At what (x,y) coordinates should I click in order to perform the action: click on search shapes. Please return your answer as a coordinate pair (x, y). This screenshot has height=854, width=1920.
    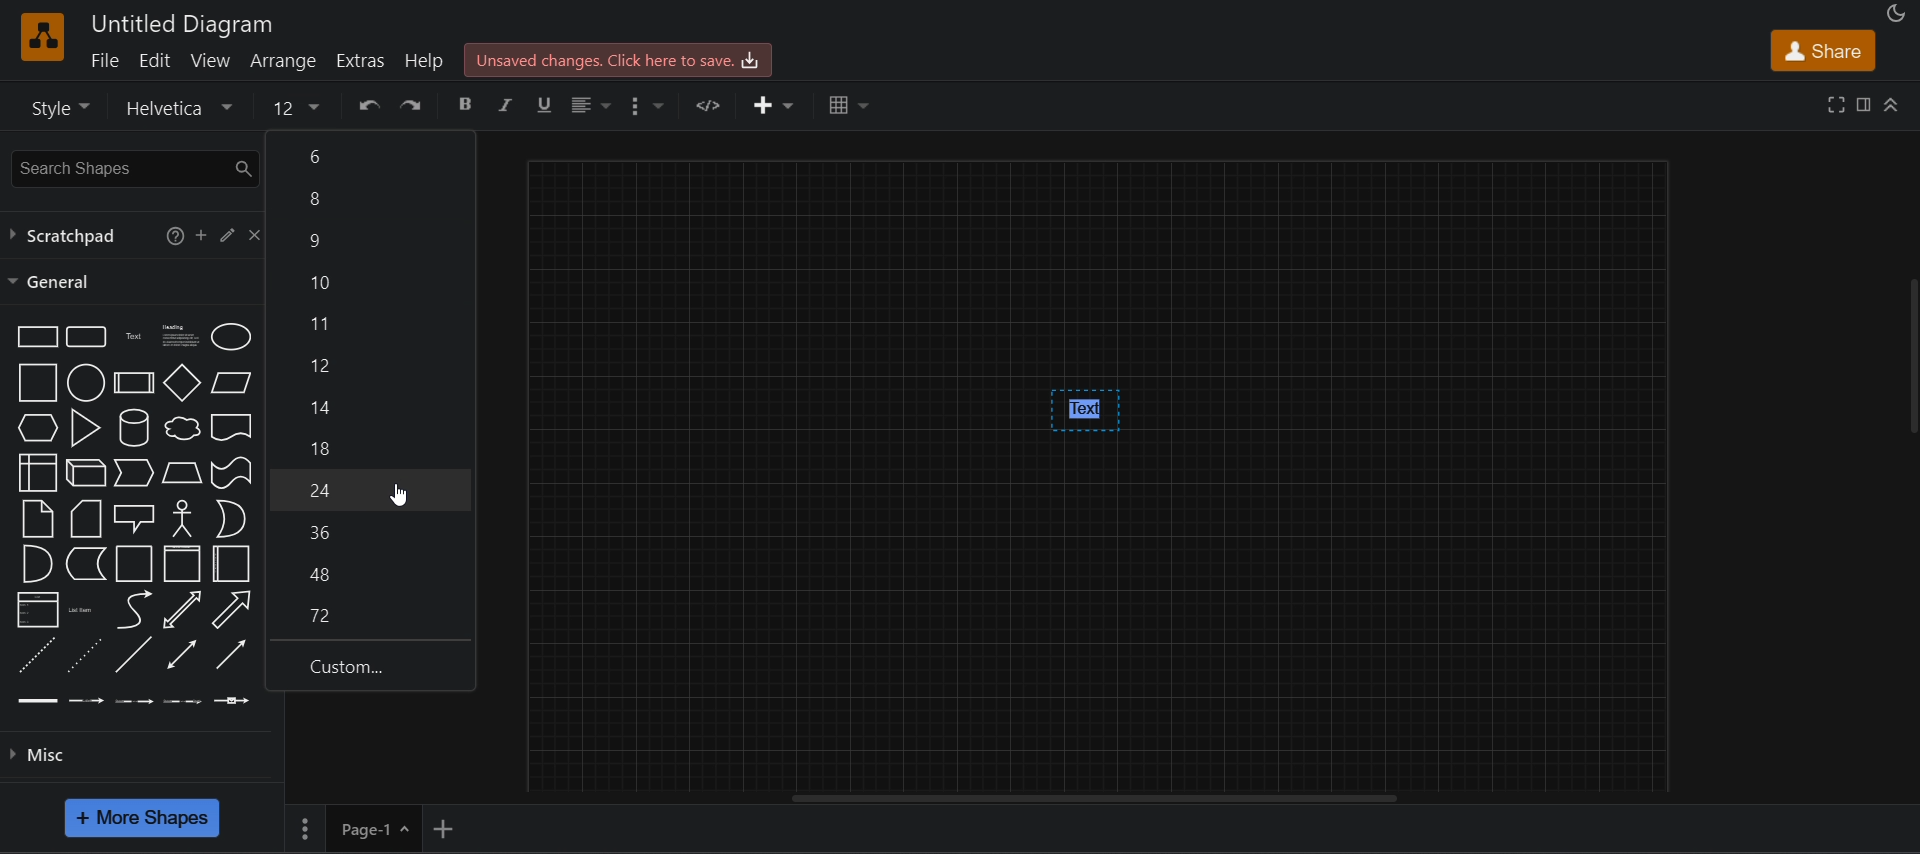
    Looking at the image, I should click on (132, 169).